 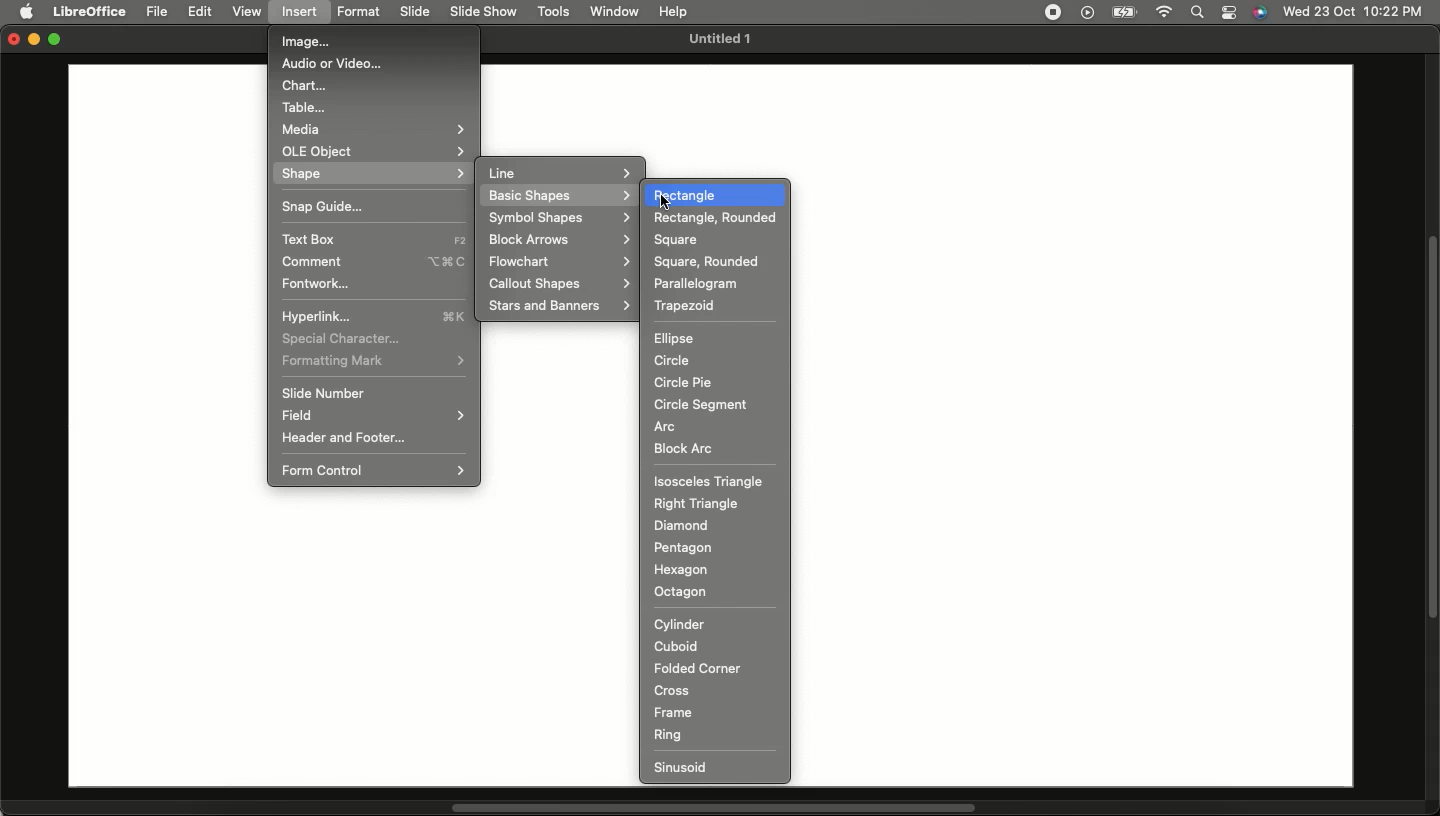 I want to click on Window, so click(x=616, y=11).